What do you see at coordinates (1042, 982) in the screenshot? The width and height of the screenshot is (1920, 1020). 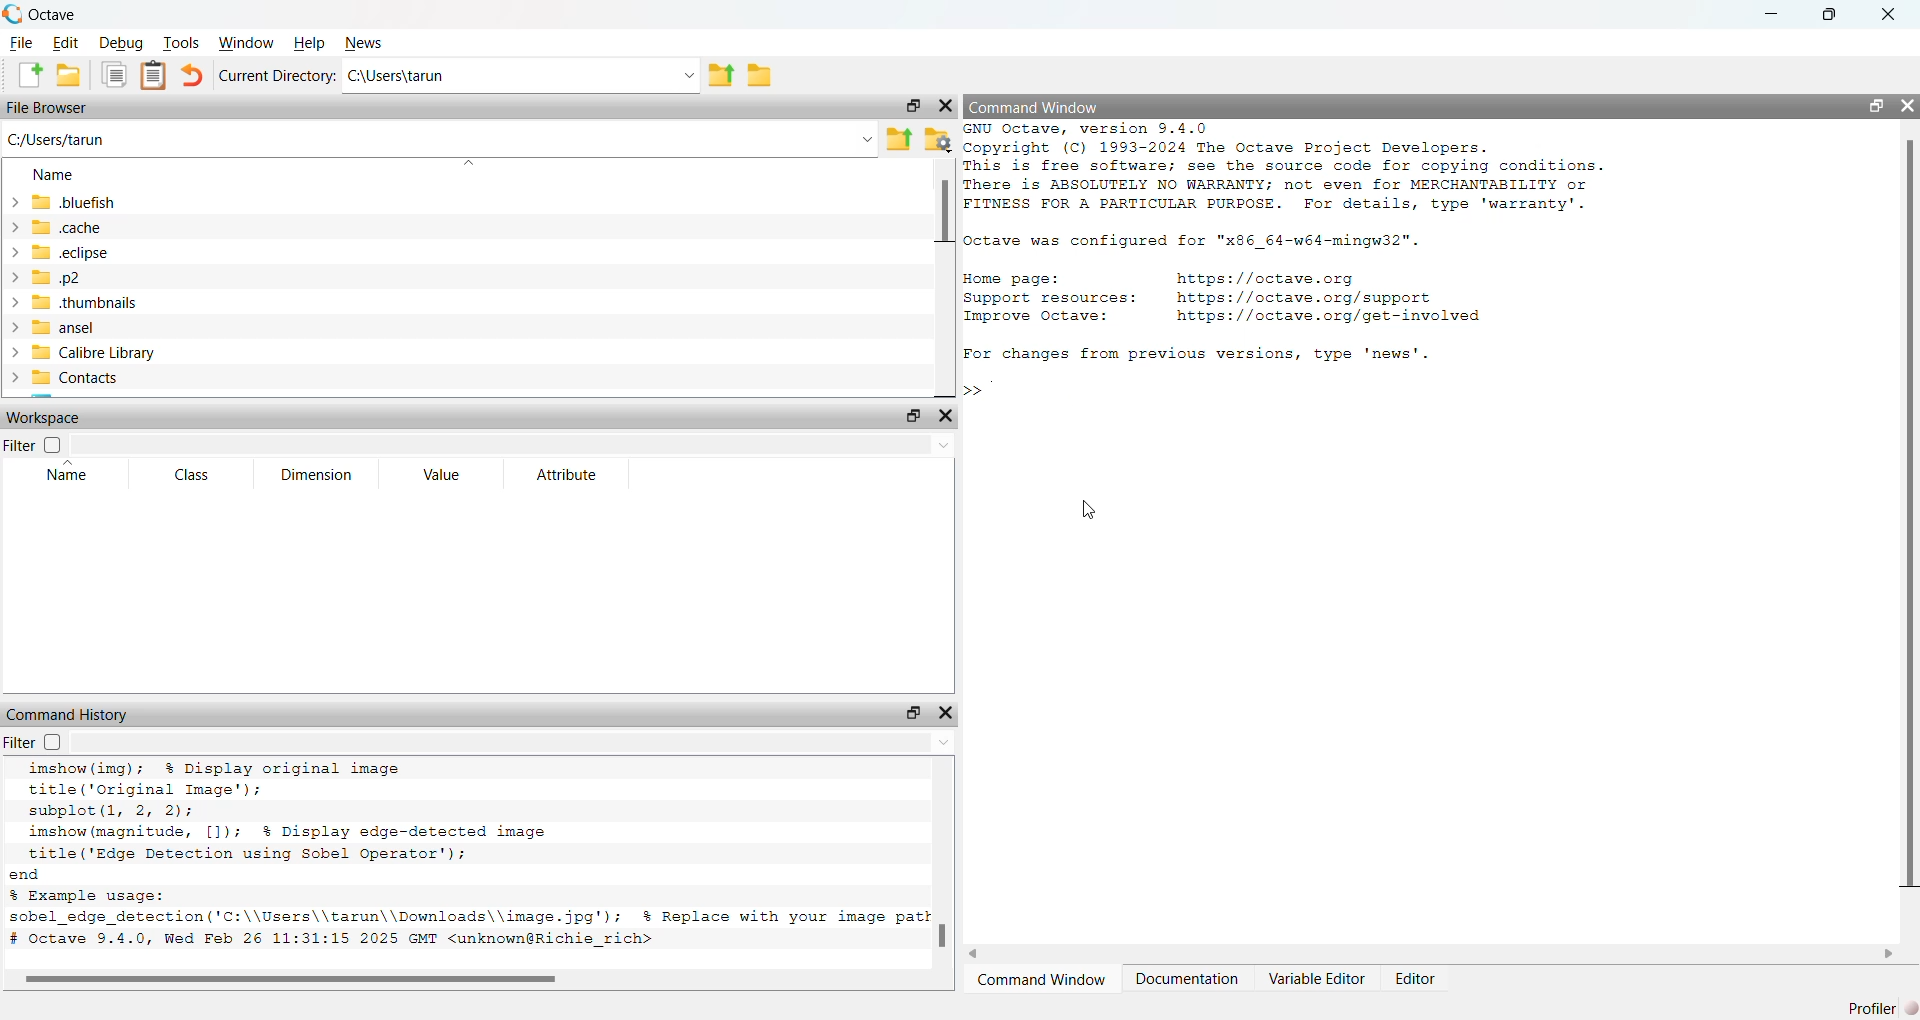 I see `Command Window` at bounding box center [1042, 982].